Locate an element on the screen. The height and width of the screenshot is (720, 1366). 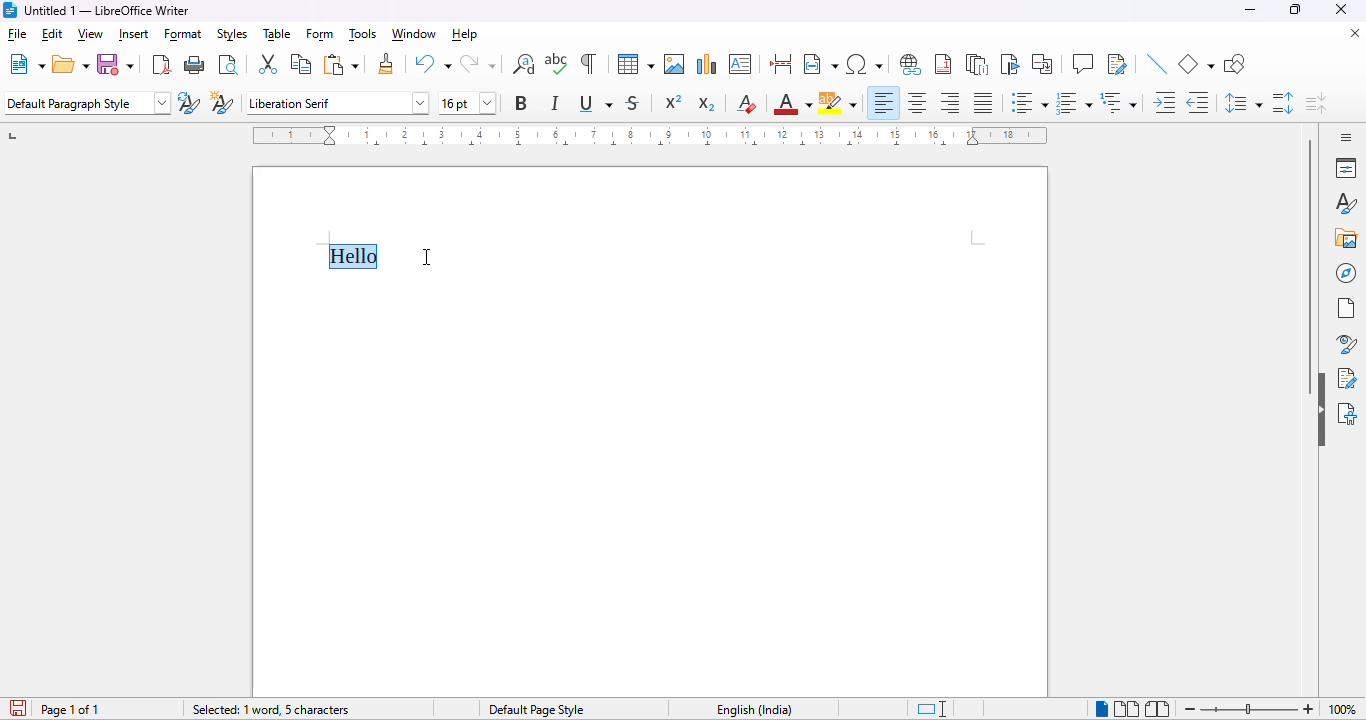
strikethrough is located at coordinates (633, 103).